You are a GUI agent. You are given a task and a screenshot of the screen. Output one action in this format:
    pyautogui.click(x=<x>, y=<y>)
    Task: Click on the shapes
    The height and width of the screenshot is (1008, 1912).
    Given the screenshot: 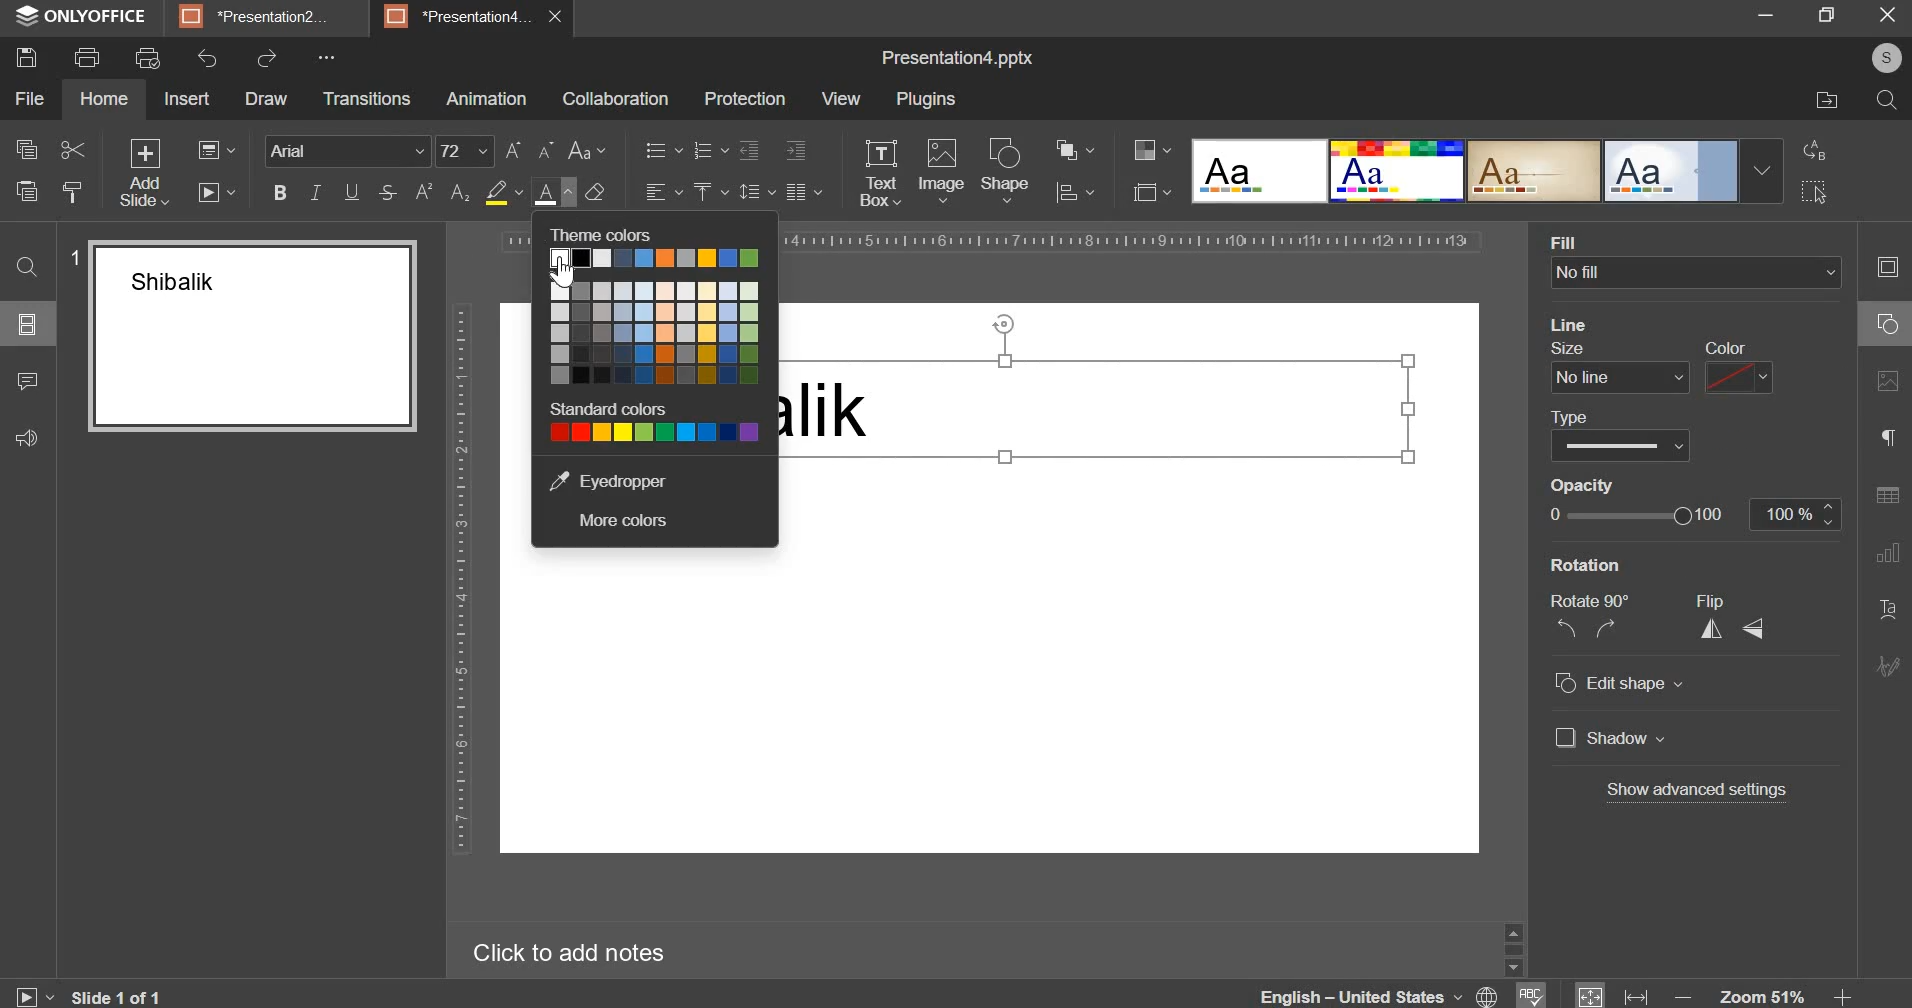 What is the action you would take?
    pyautogui.click(x=1881, y=329)
    